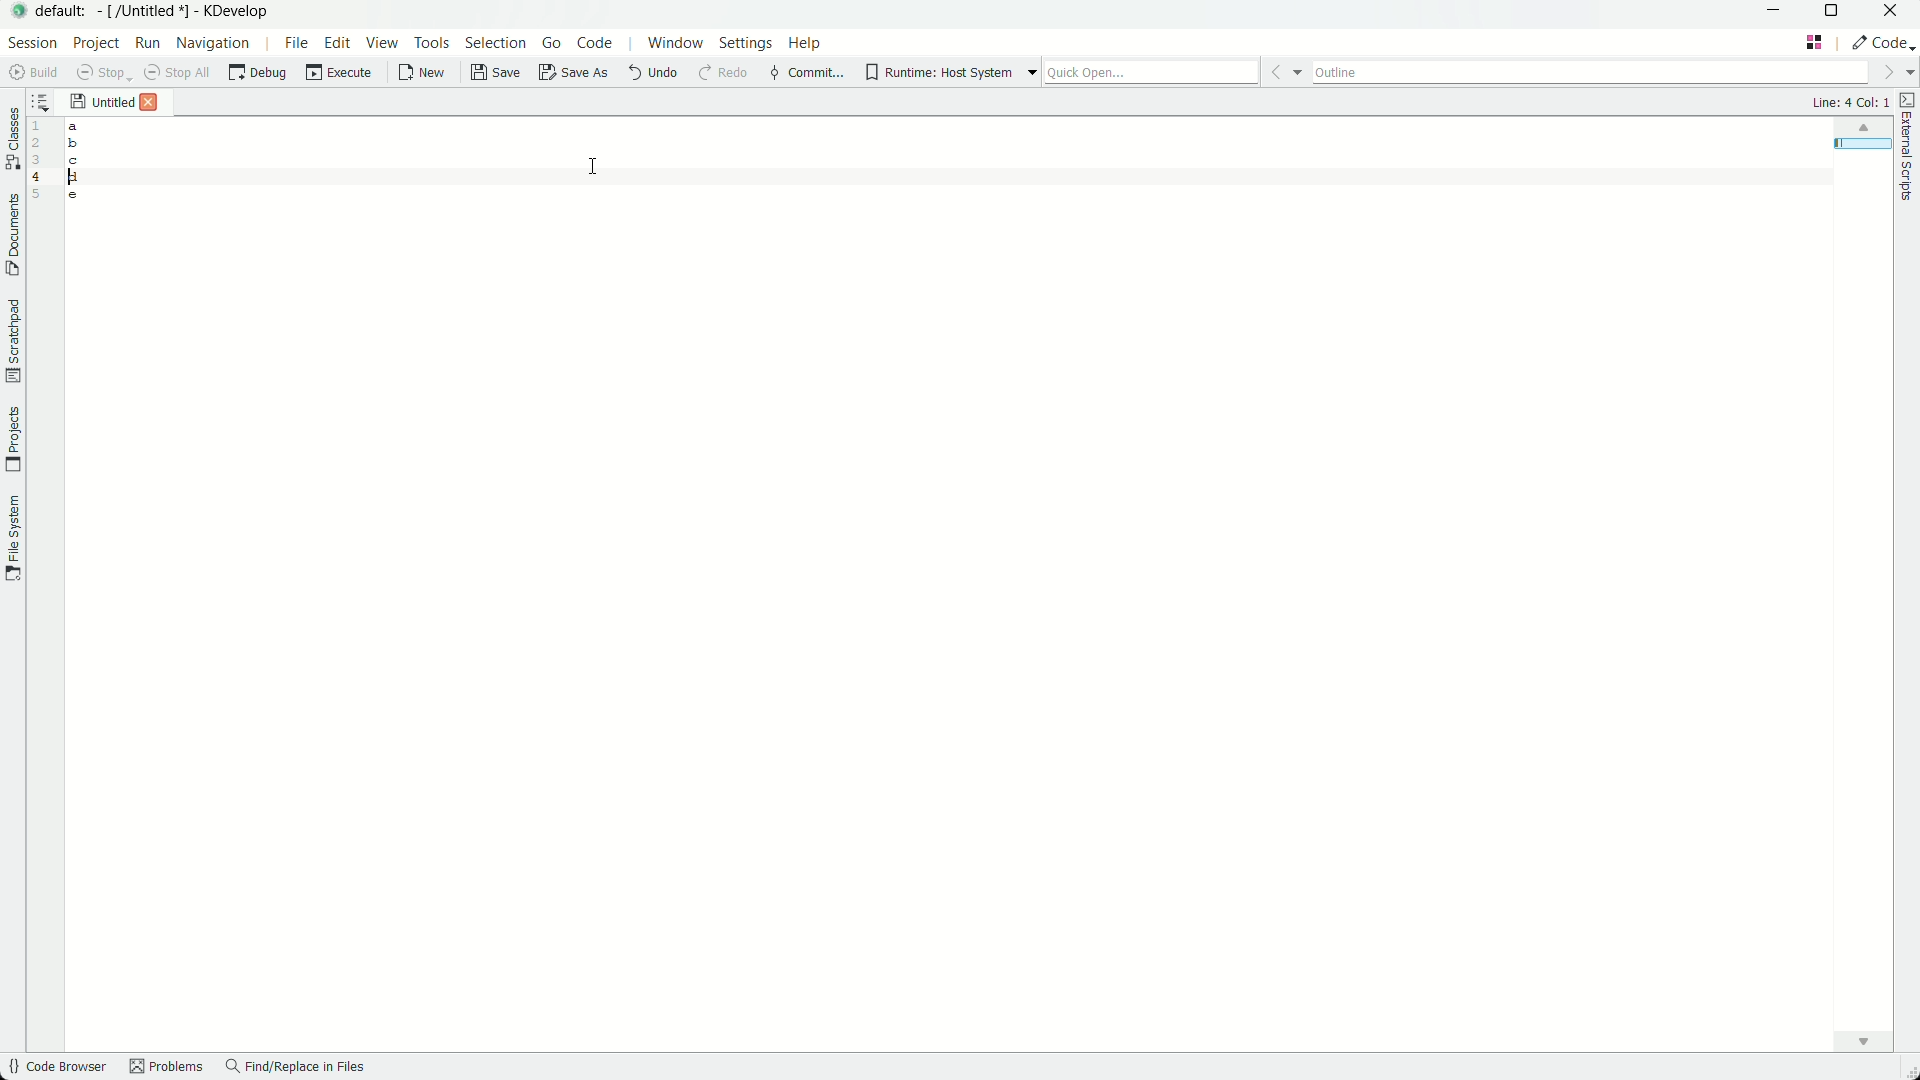 Image resolution: width=1920 pixels, height=1080 pixels. What do you see at coordinates (1846, 102) in the screenshot?
I see `Line: 4 Col: 1` at bounding box center [1846, 102].